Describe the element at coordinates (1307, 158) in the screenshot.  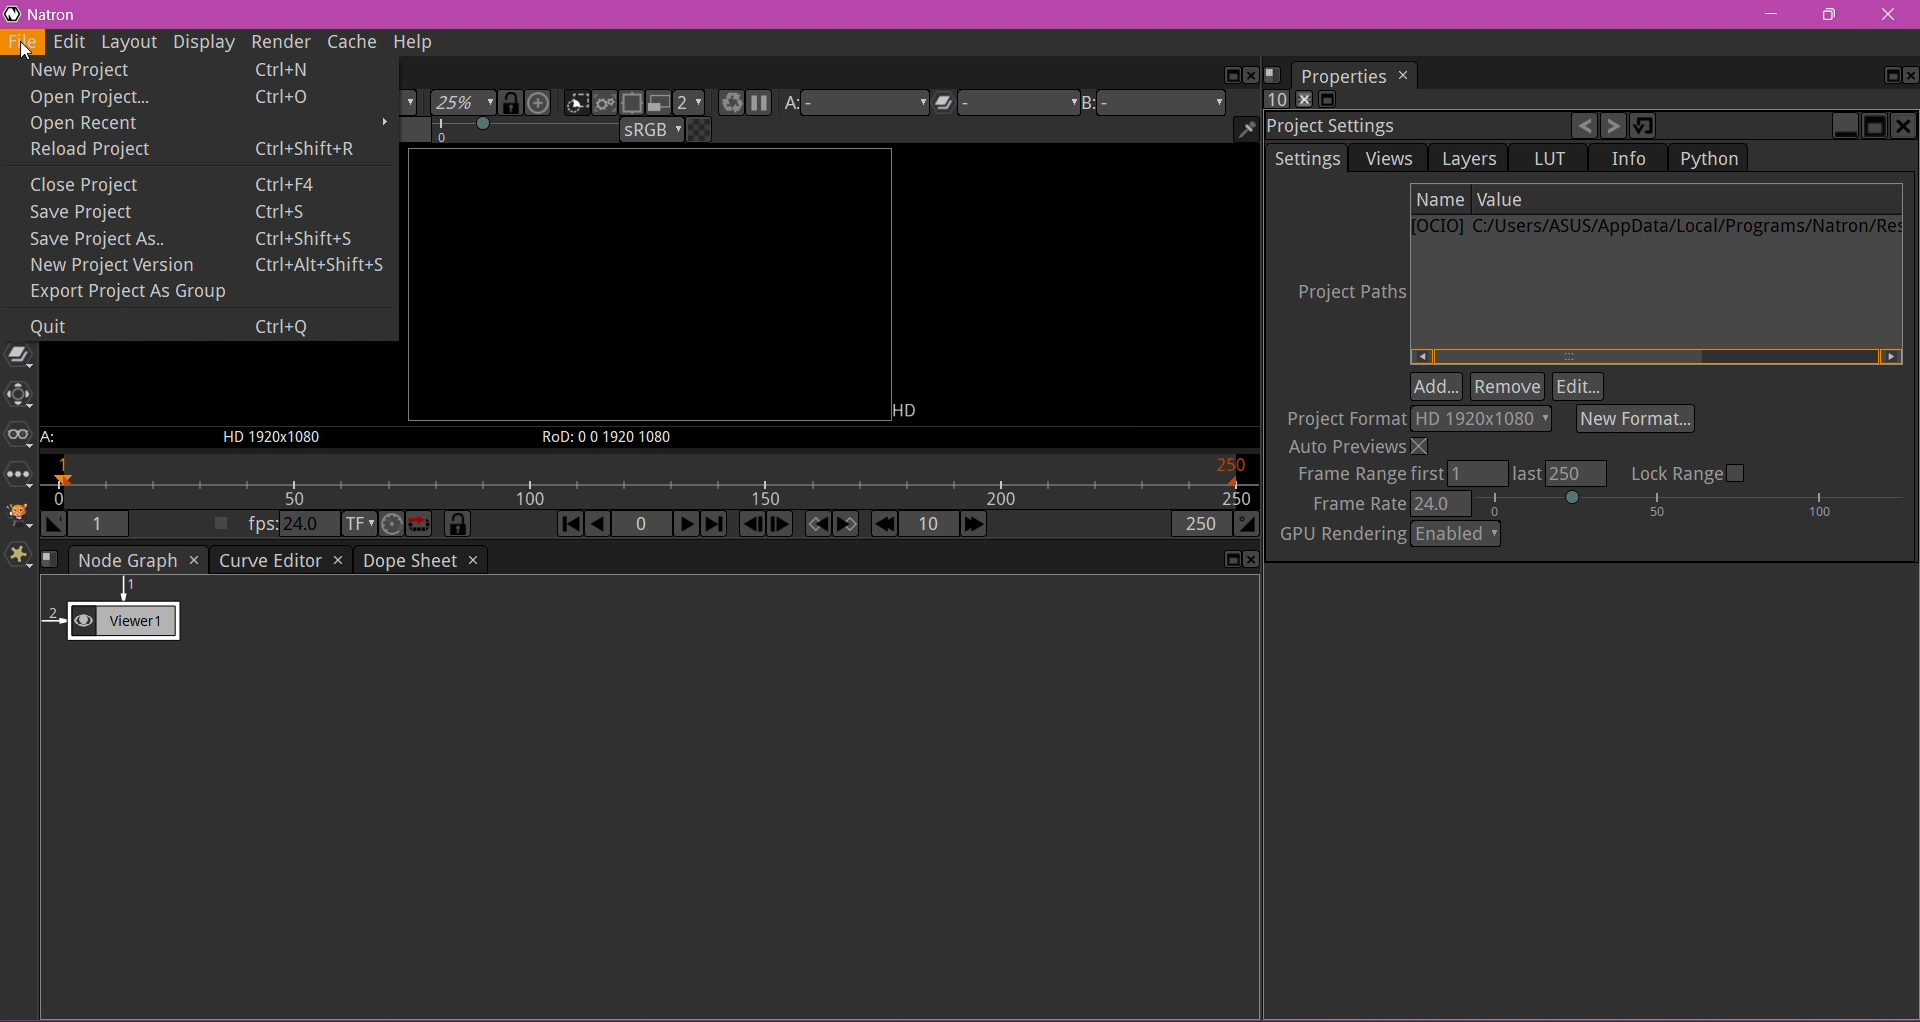
I see `Settings` at that location.